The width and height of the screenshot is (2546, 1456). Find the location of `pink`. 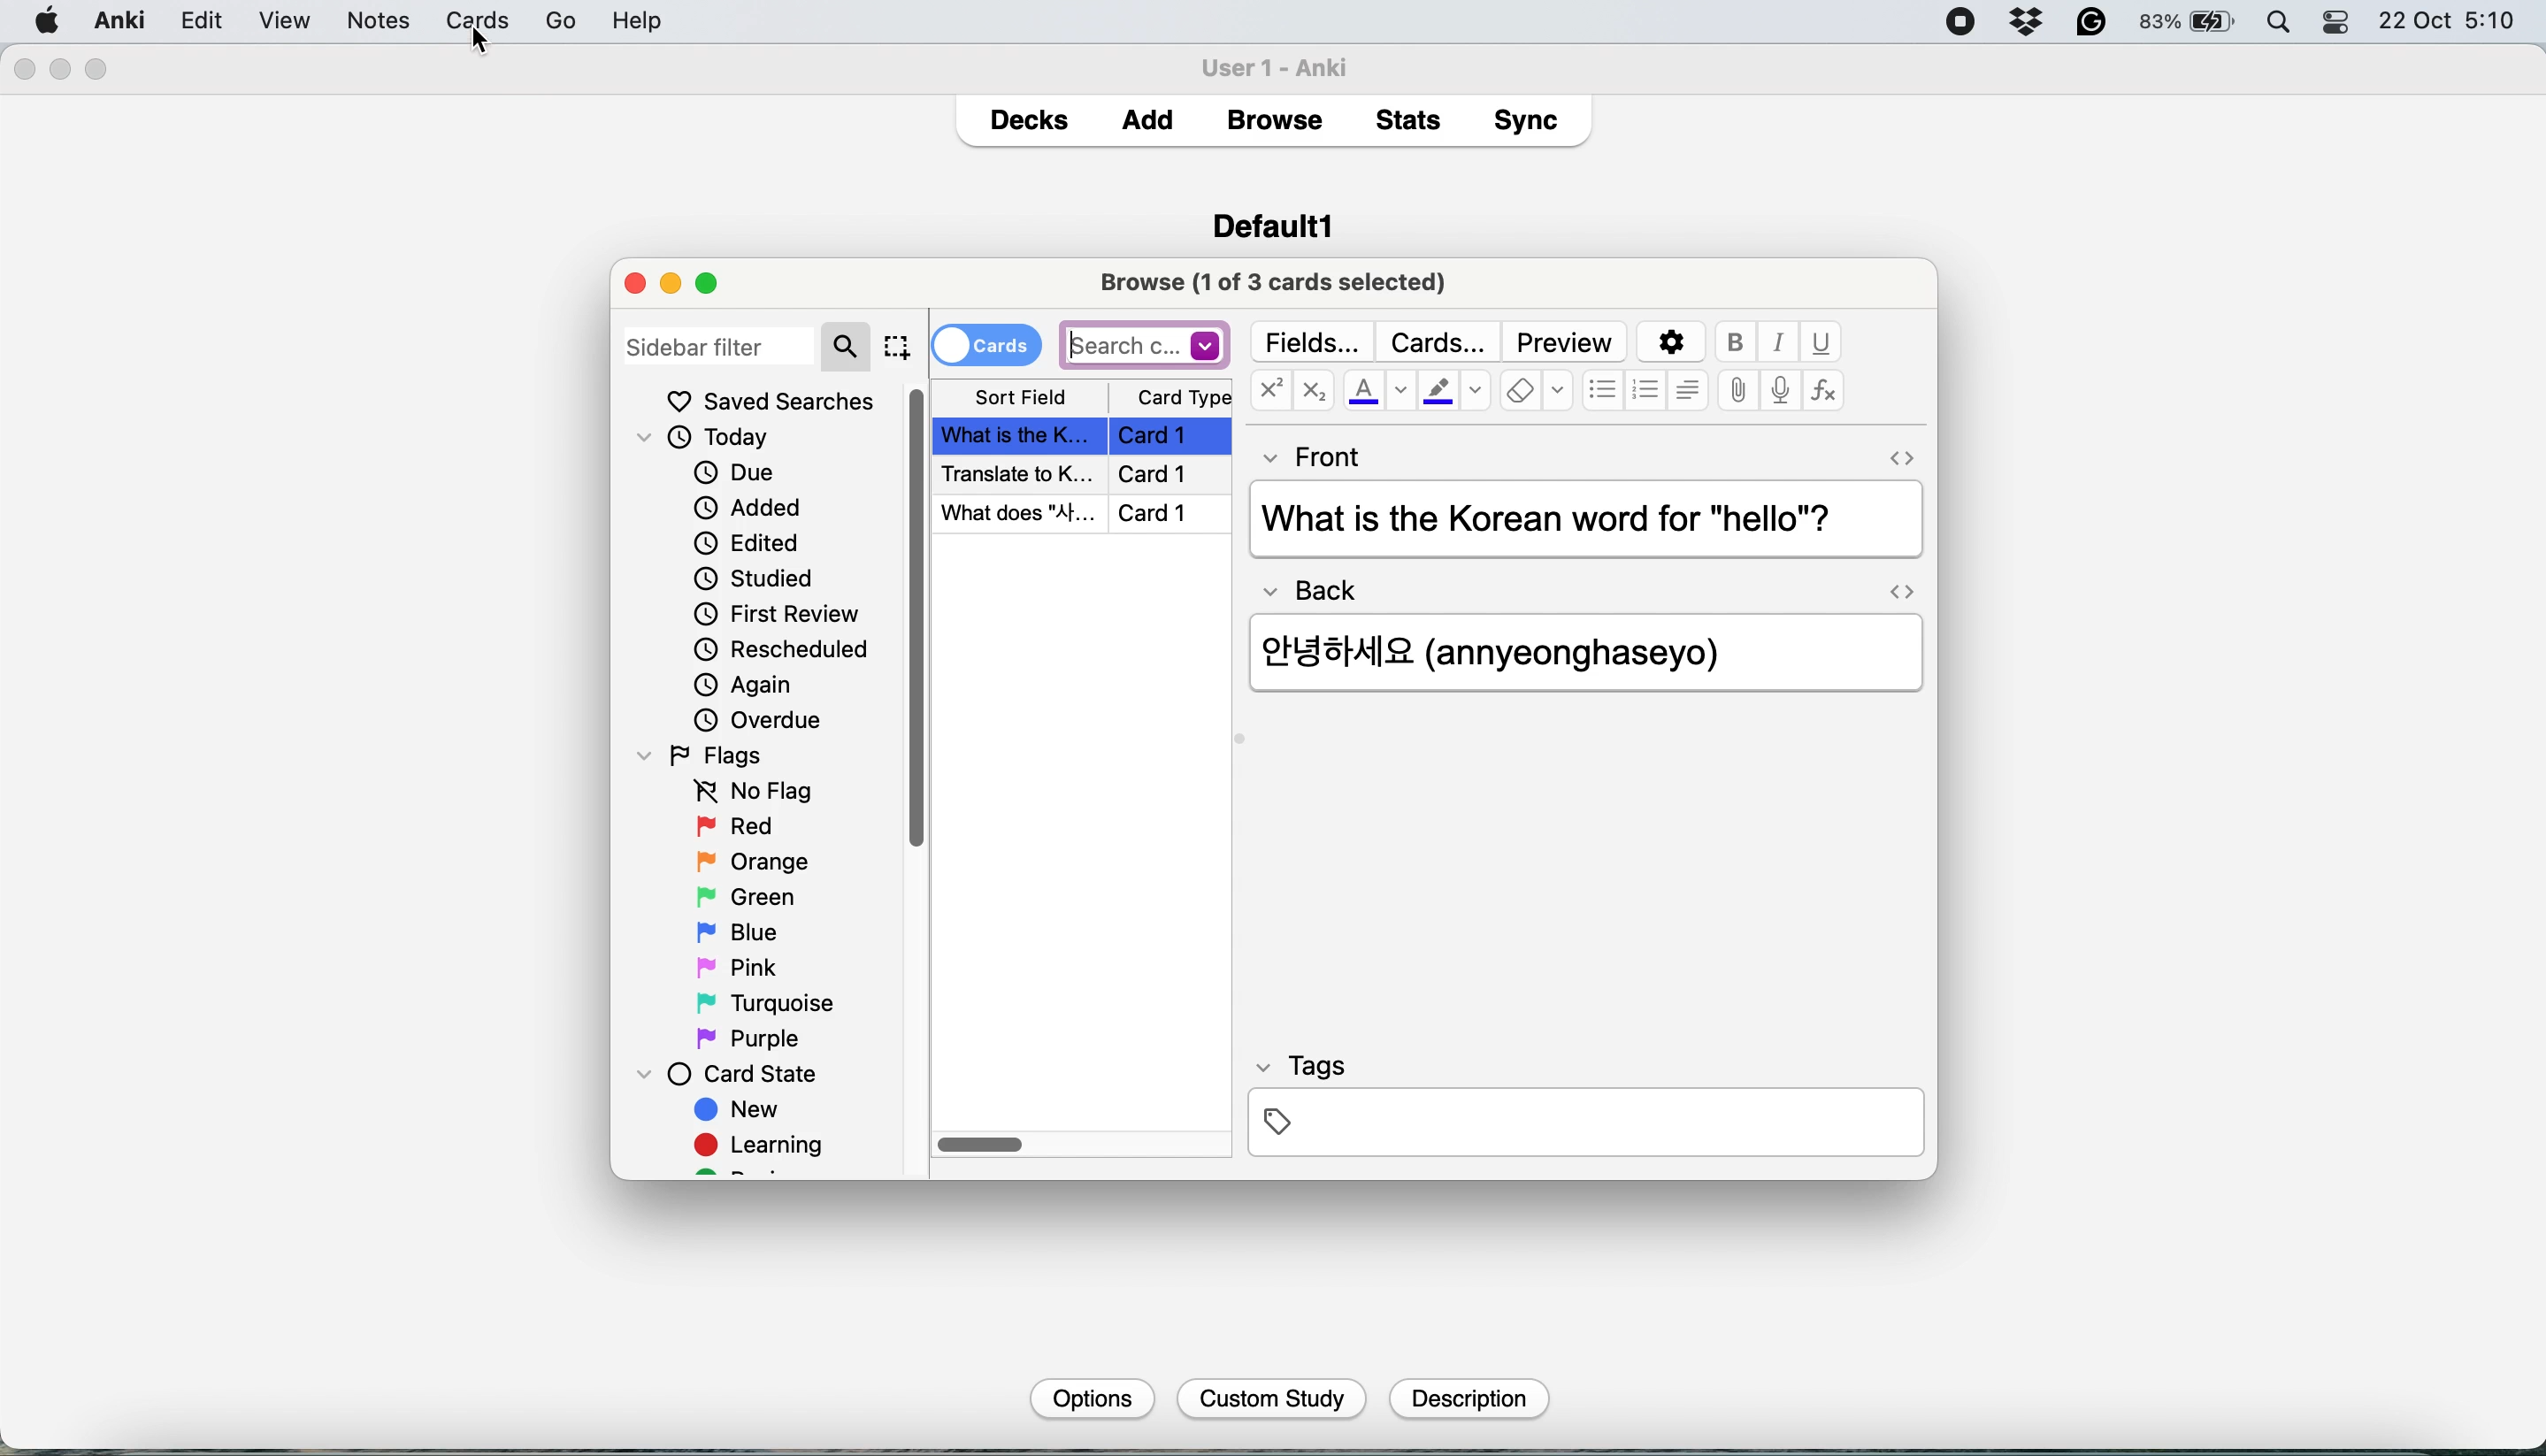

pink is located at coordinates (742, 965).